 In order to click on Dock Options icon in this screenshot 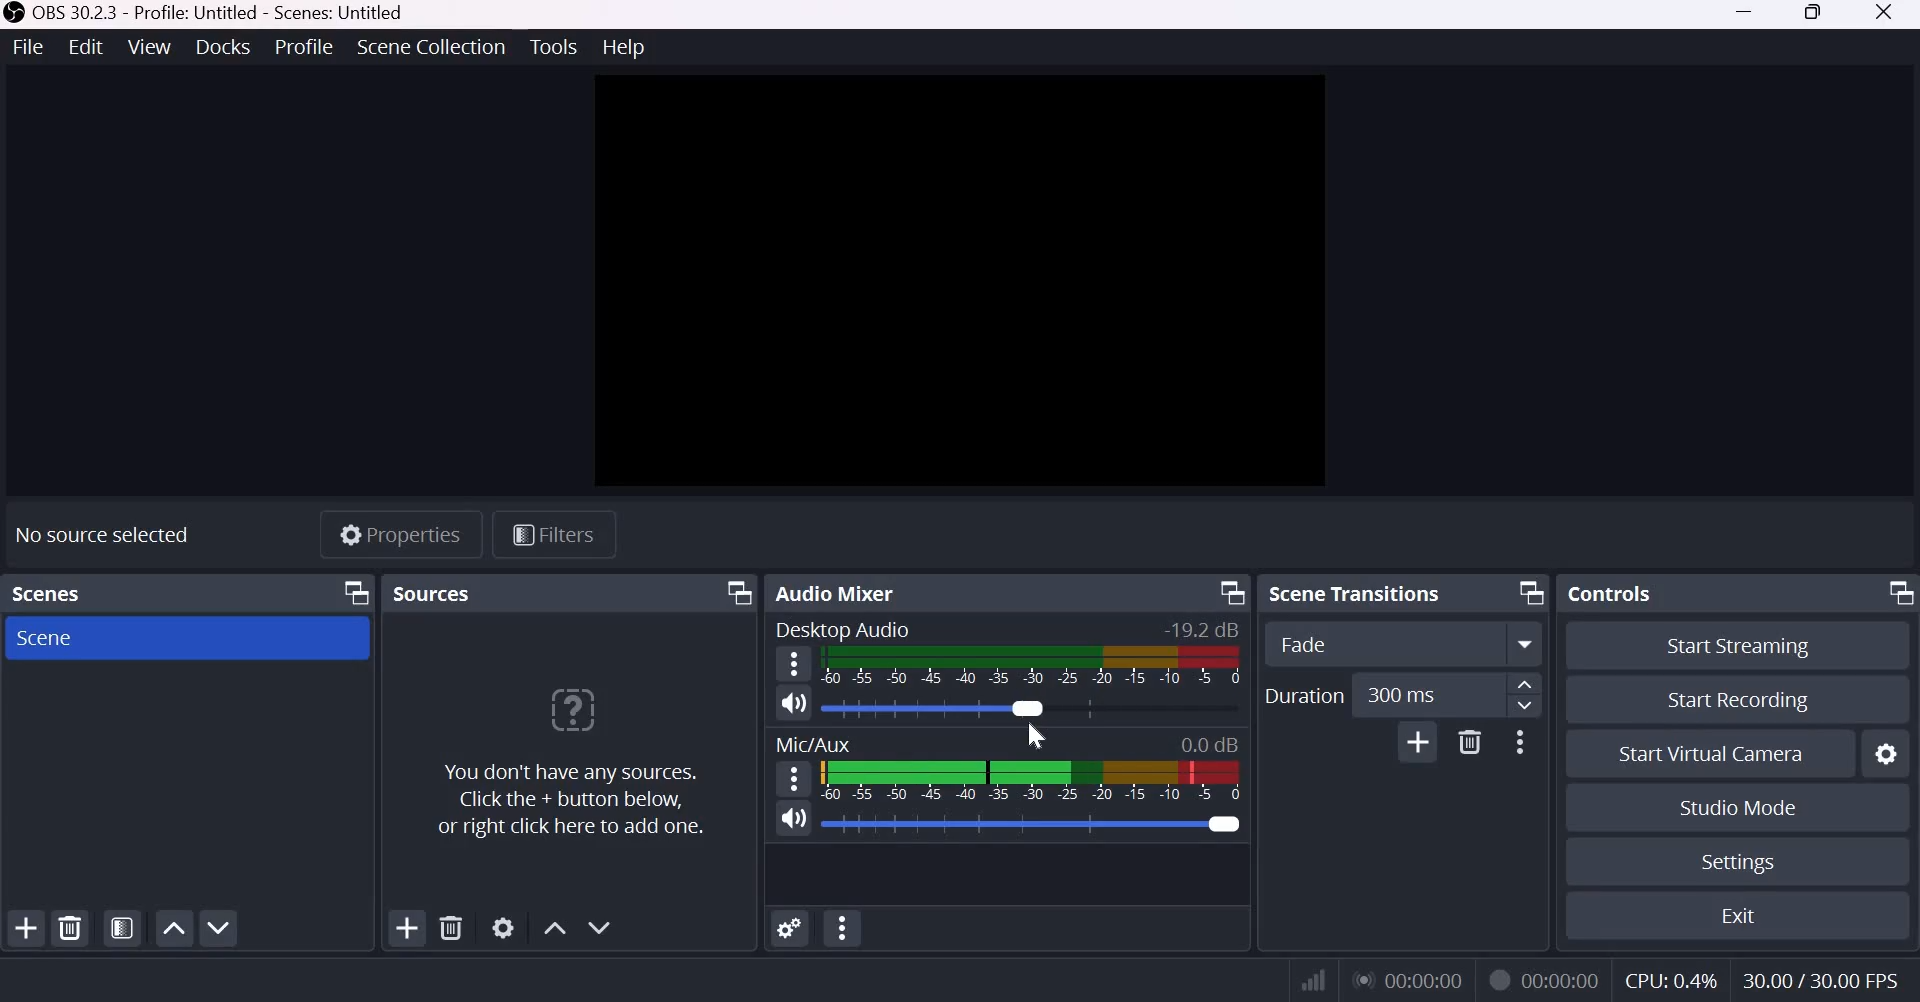, I will do `click(1894, 594)`.